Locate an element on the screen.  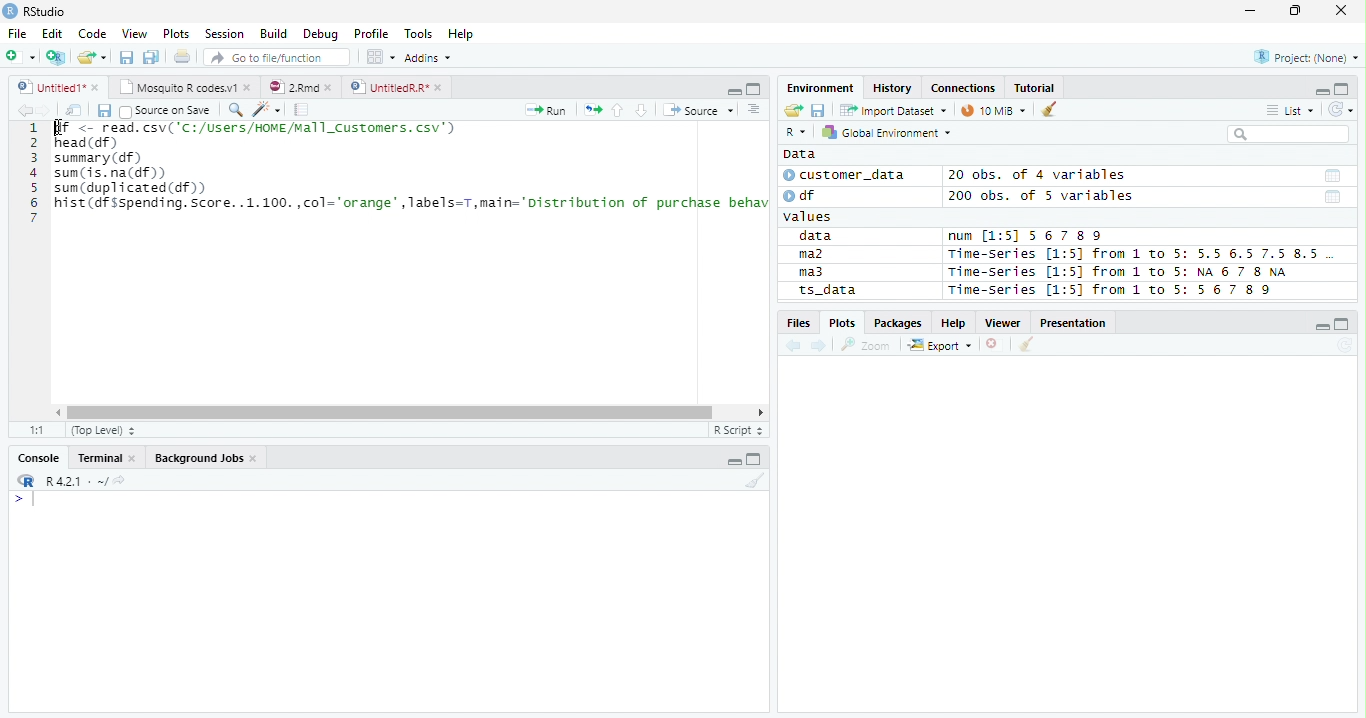
Viewer is located at coordinates (1006, 323).